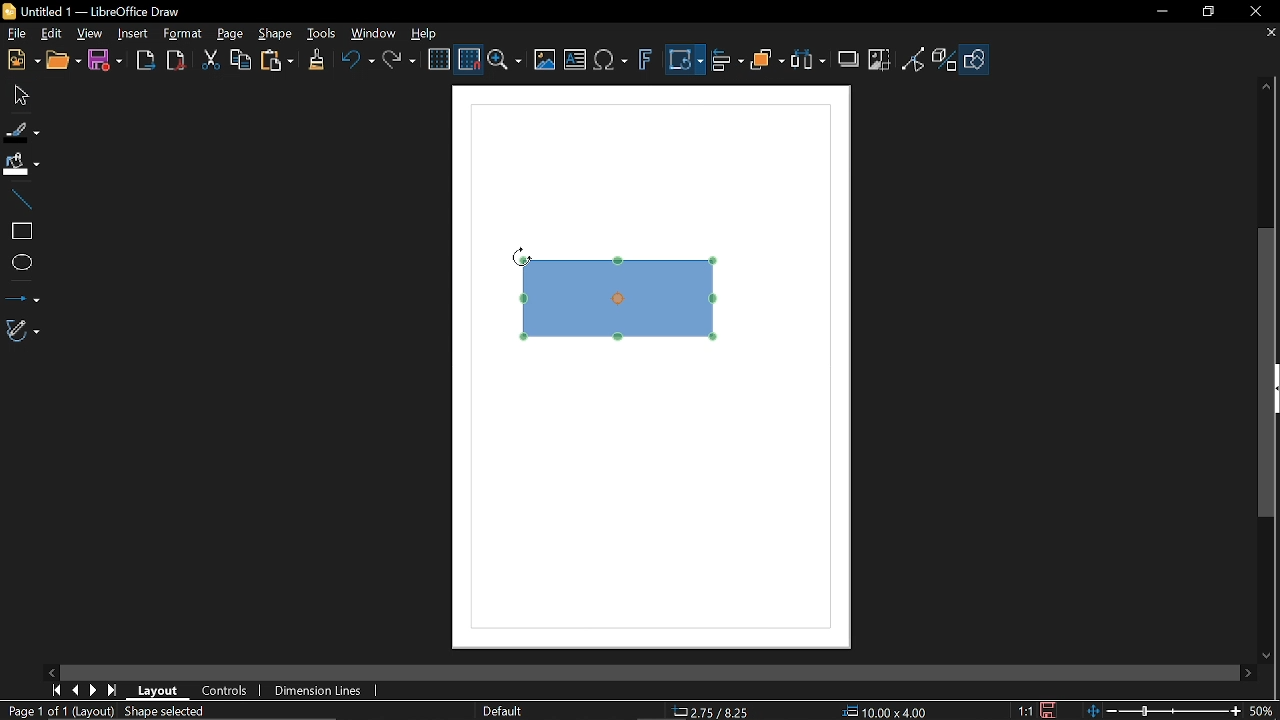 The image size is (1280, 720). What do you see at coordinates (21, 296) in the screenshot?
I see `Lines and arrows` at bounding box center [21, 296].